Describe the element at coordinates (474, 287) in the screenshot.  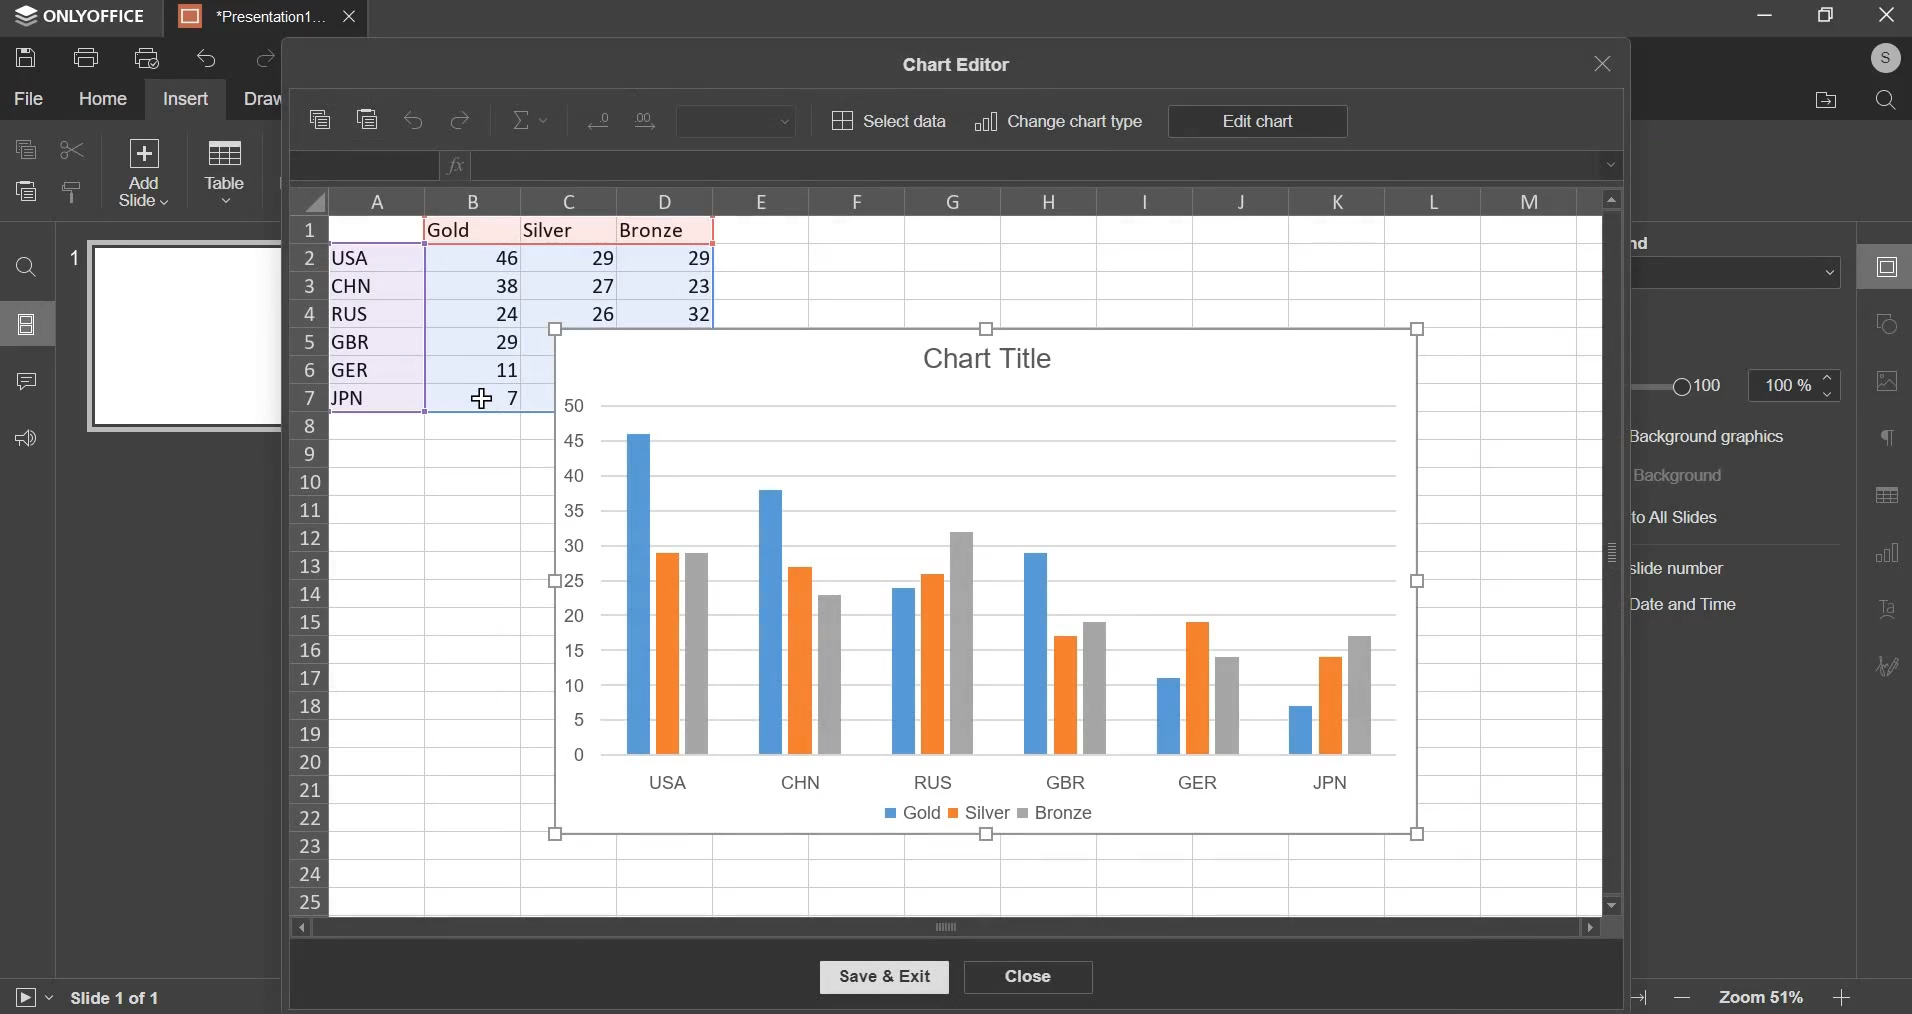
I see `38` at that location.